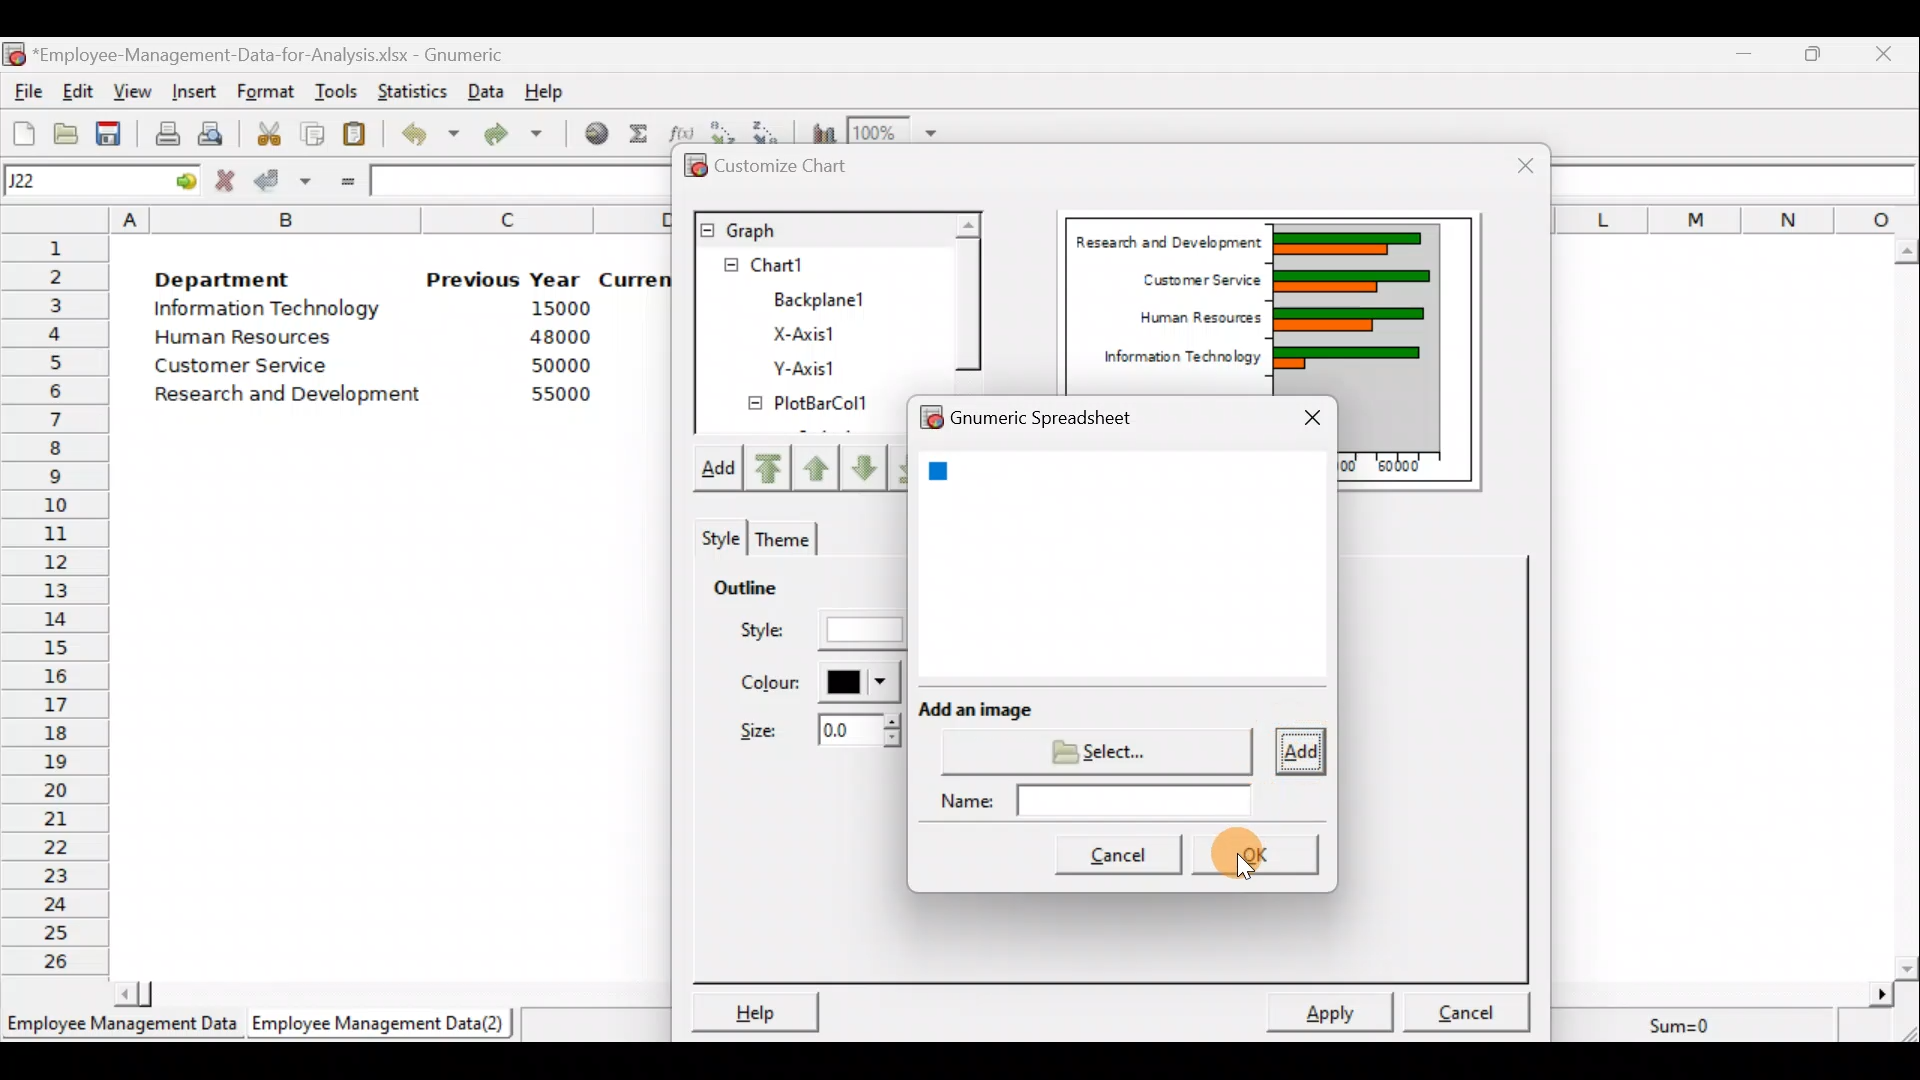 This screenshot has height=1080, width=1920. I want to click on Zoom, so click(895, 130).